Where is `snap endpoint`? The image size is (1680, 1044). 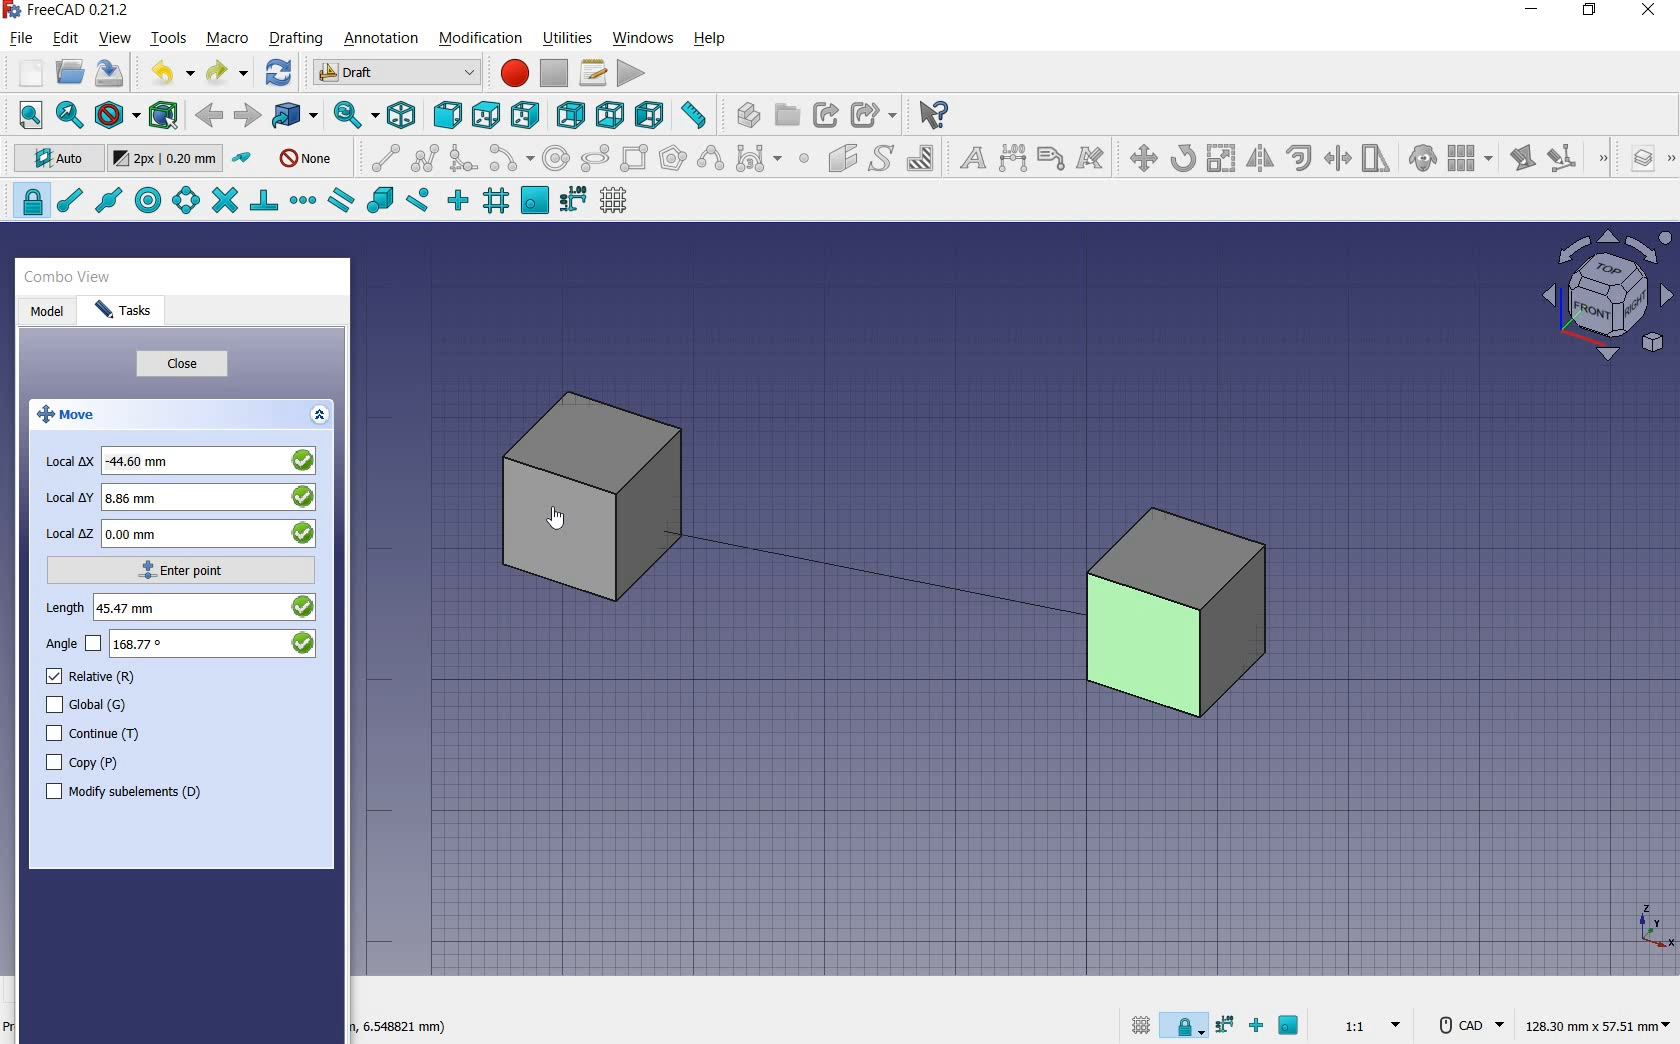 snap endpoint is located at coordinates (71, 201).